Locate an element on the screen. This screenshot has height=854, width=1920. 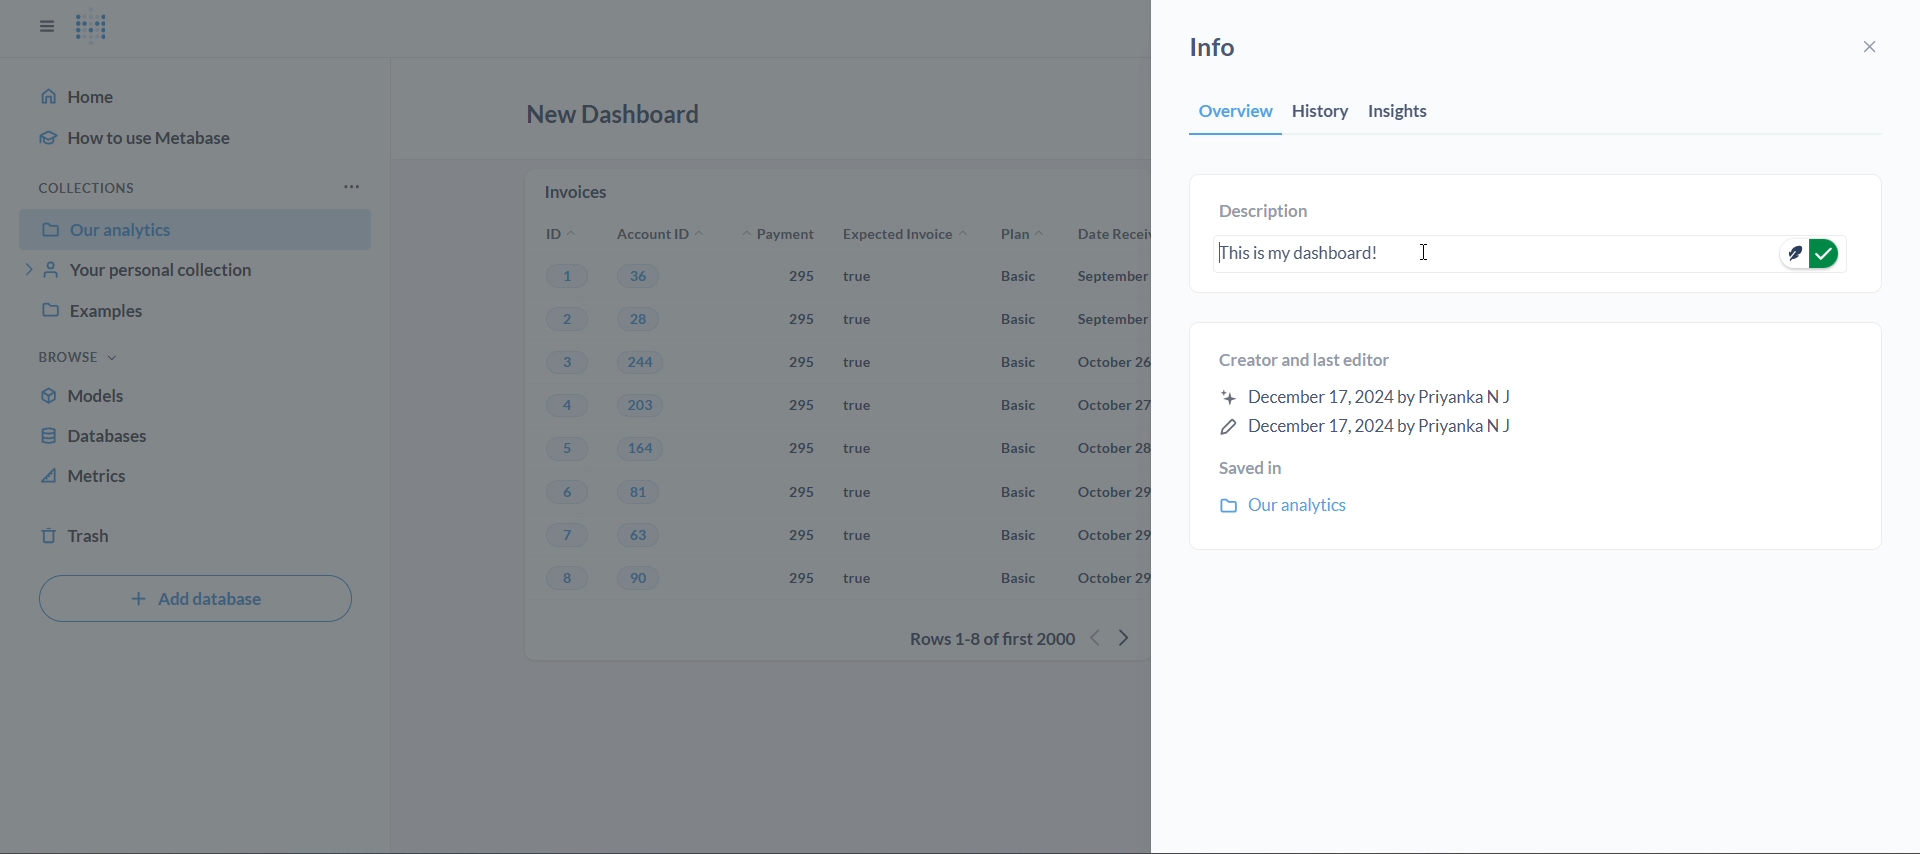
36 is located at coordinates (639, 275).